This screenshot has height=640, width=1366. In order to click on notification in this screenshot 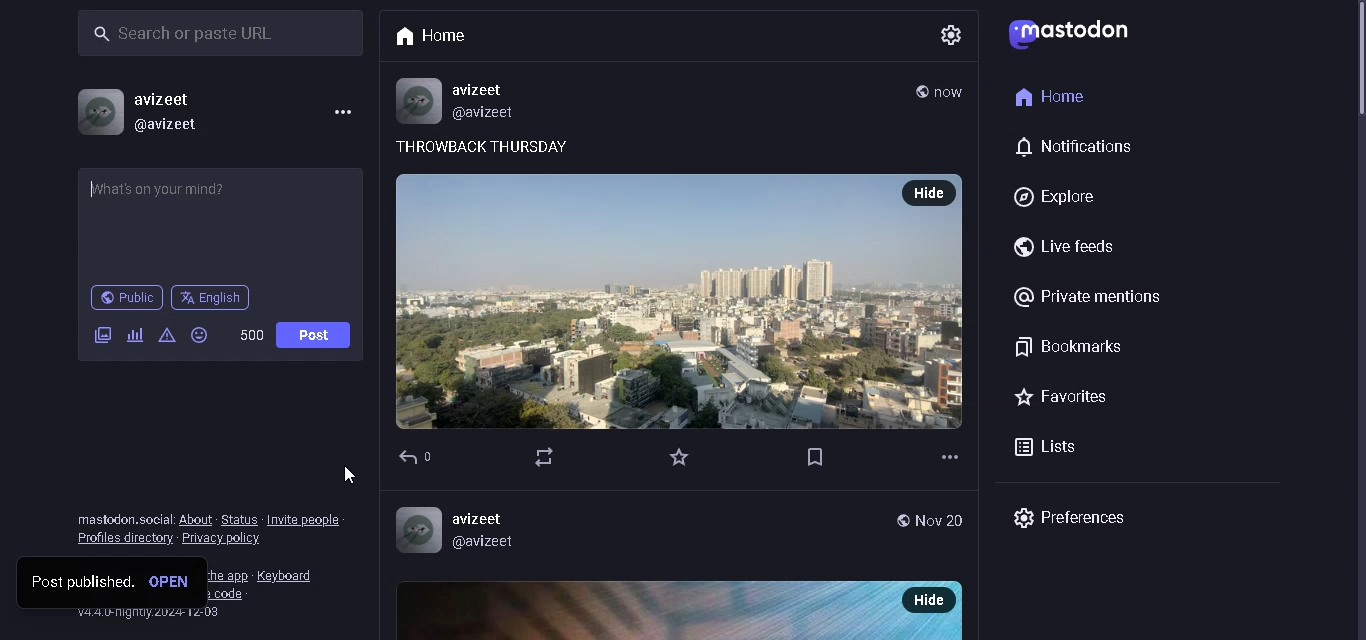, I will do `click(1078, 148)`.